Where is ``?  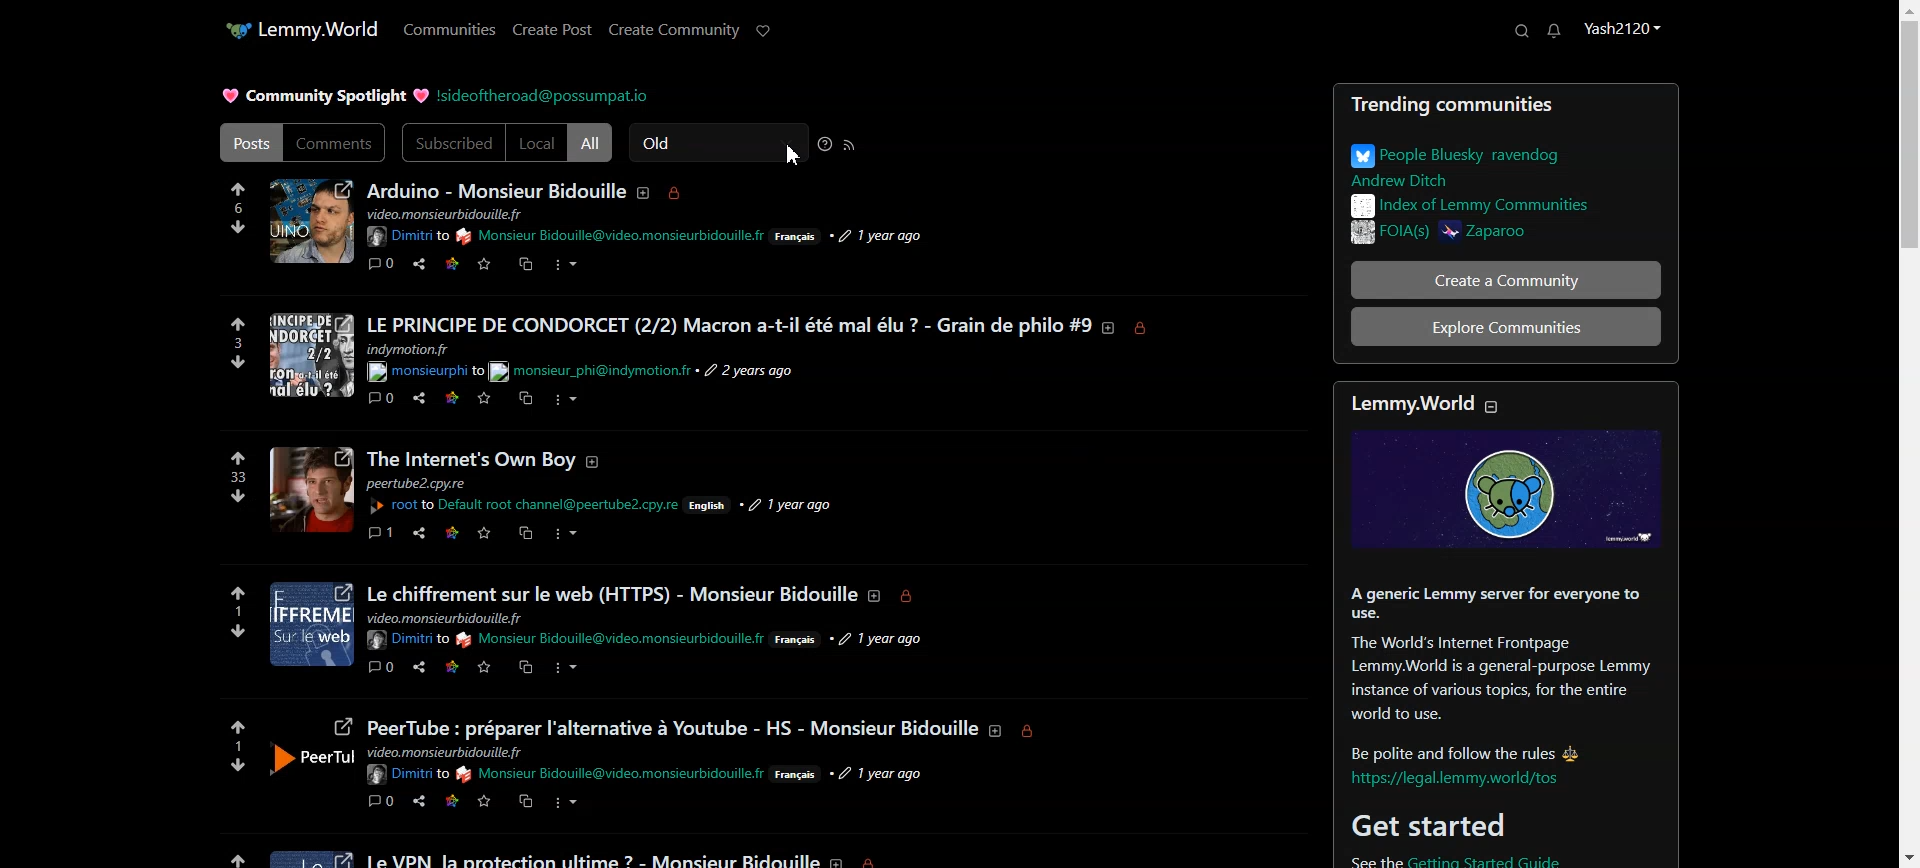
 is located at coordinates (471, 460).